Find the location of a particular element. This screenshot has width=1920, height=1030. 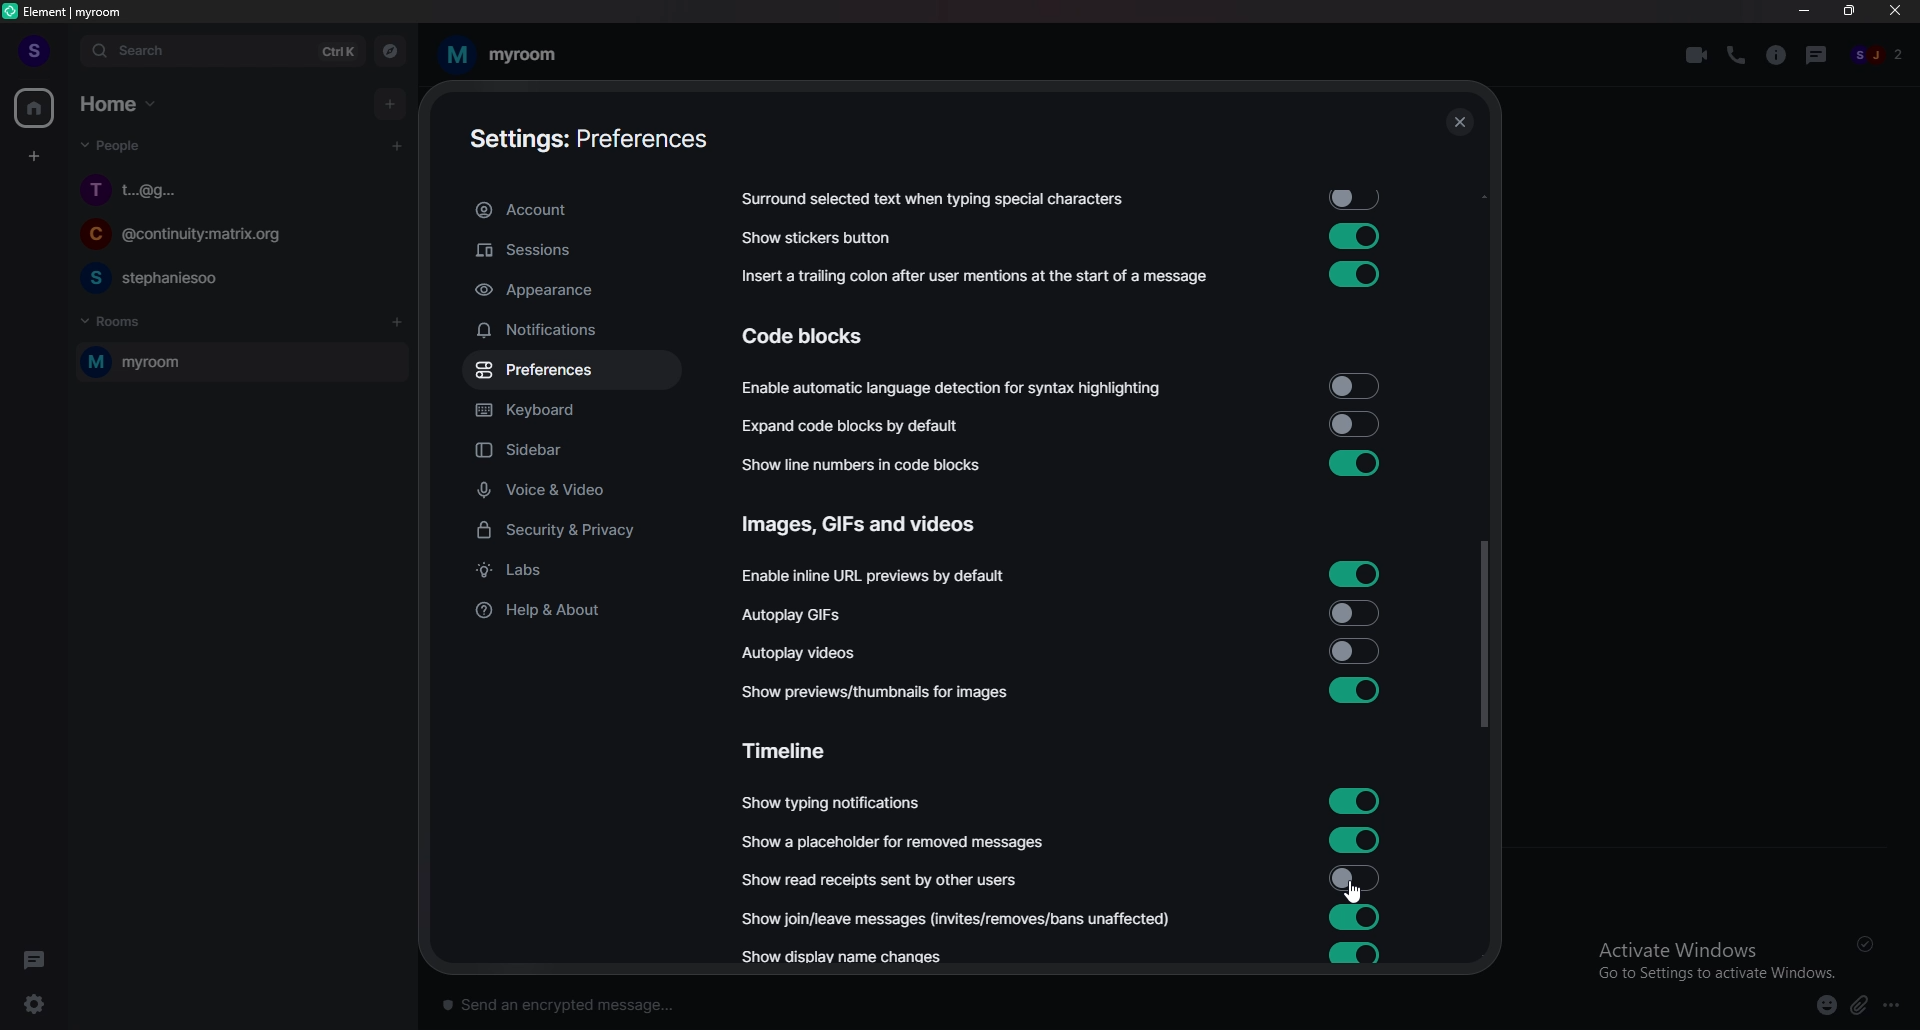

toggle is located at coordinates (1355, 235).